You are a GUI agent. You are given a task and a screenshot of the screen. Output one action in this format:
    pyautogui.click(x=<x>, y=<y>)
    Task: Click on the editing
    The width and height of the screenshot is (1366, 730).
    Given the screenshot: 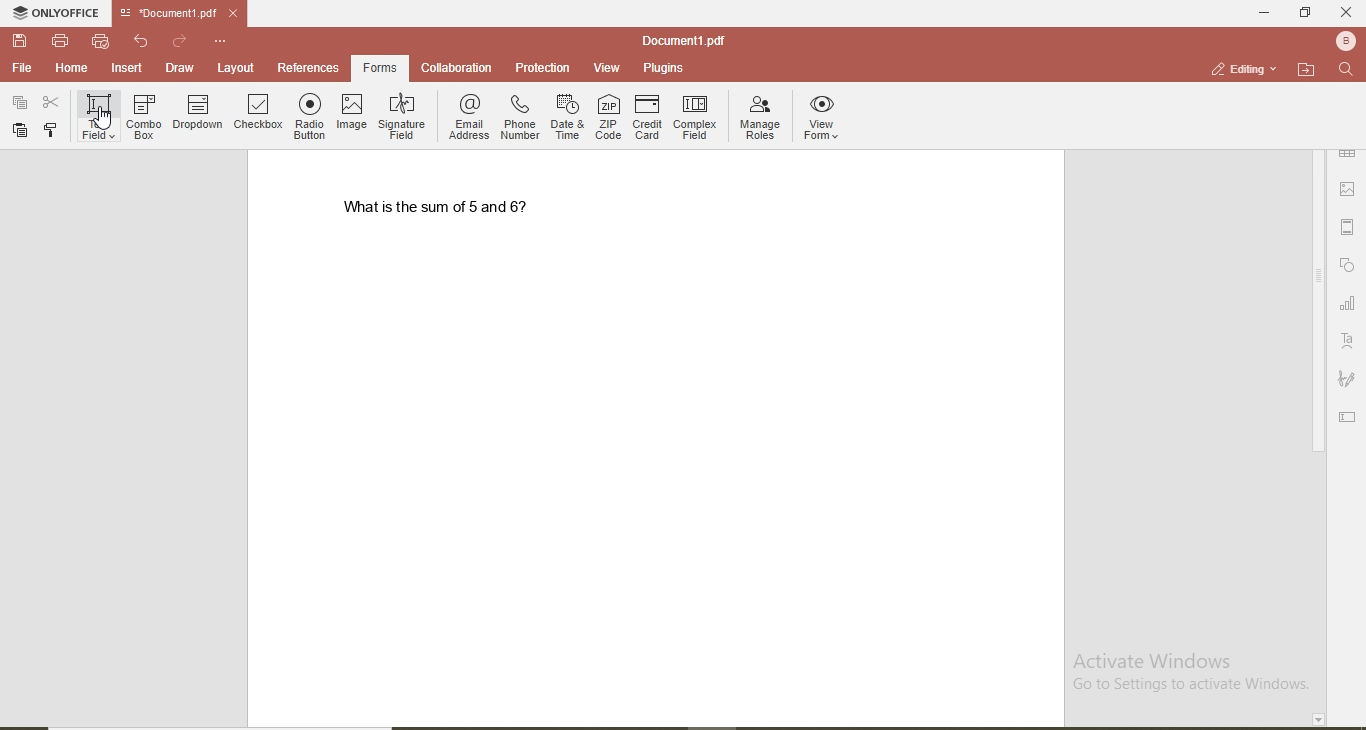 What is the action you would take?
    pyautogui.click(x=1235, y=68)
    